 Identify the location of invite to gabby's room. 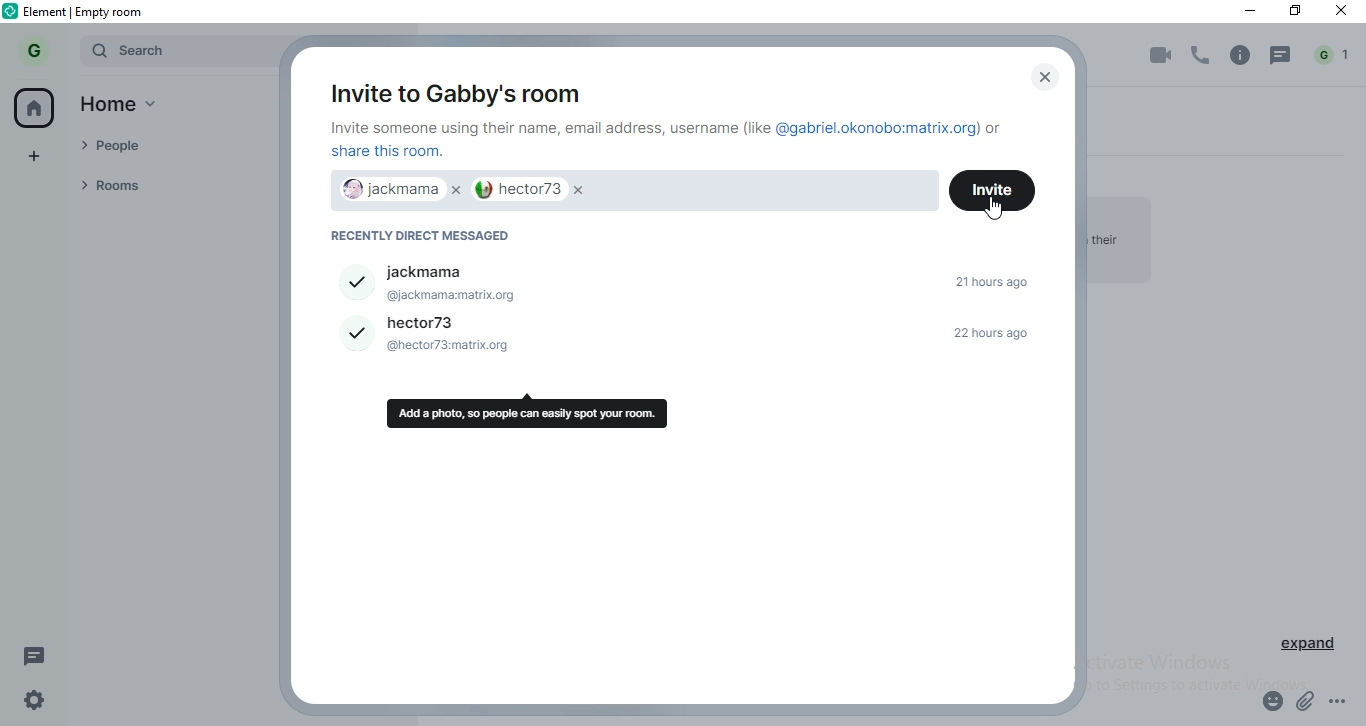
(451, 90).